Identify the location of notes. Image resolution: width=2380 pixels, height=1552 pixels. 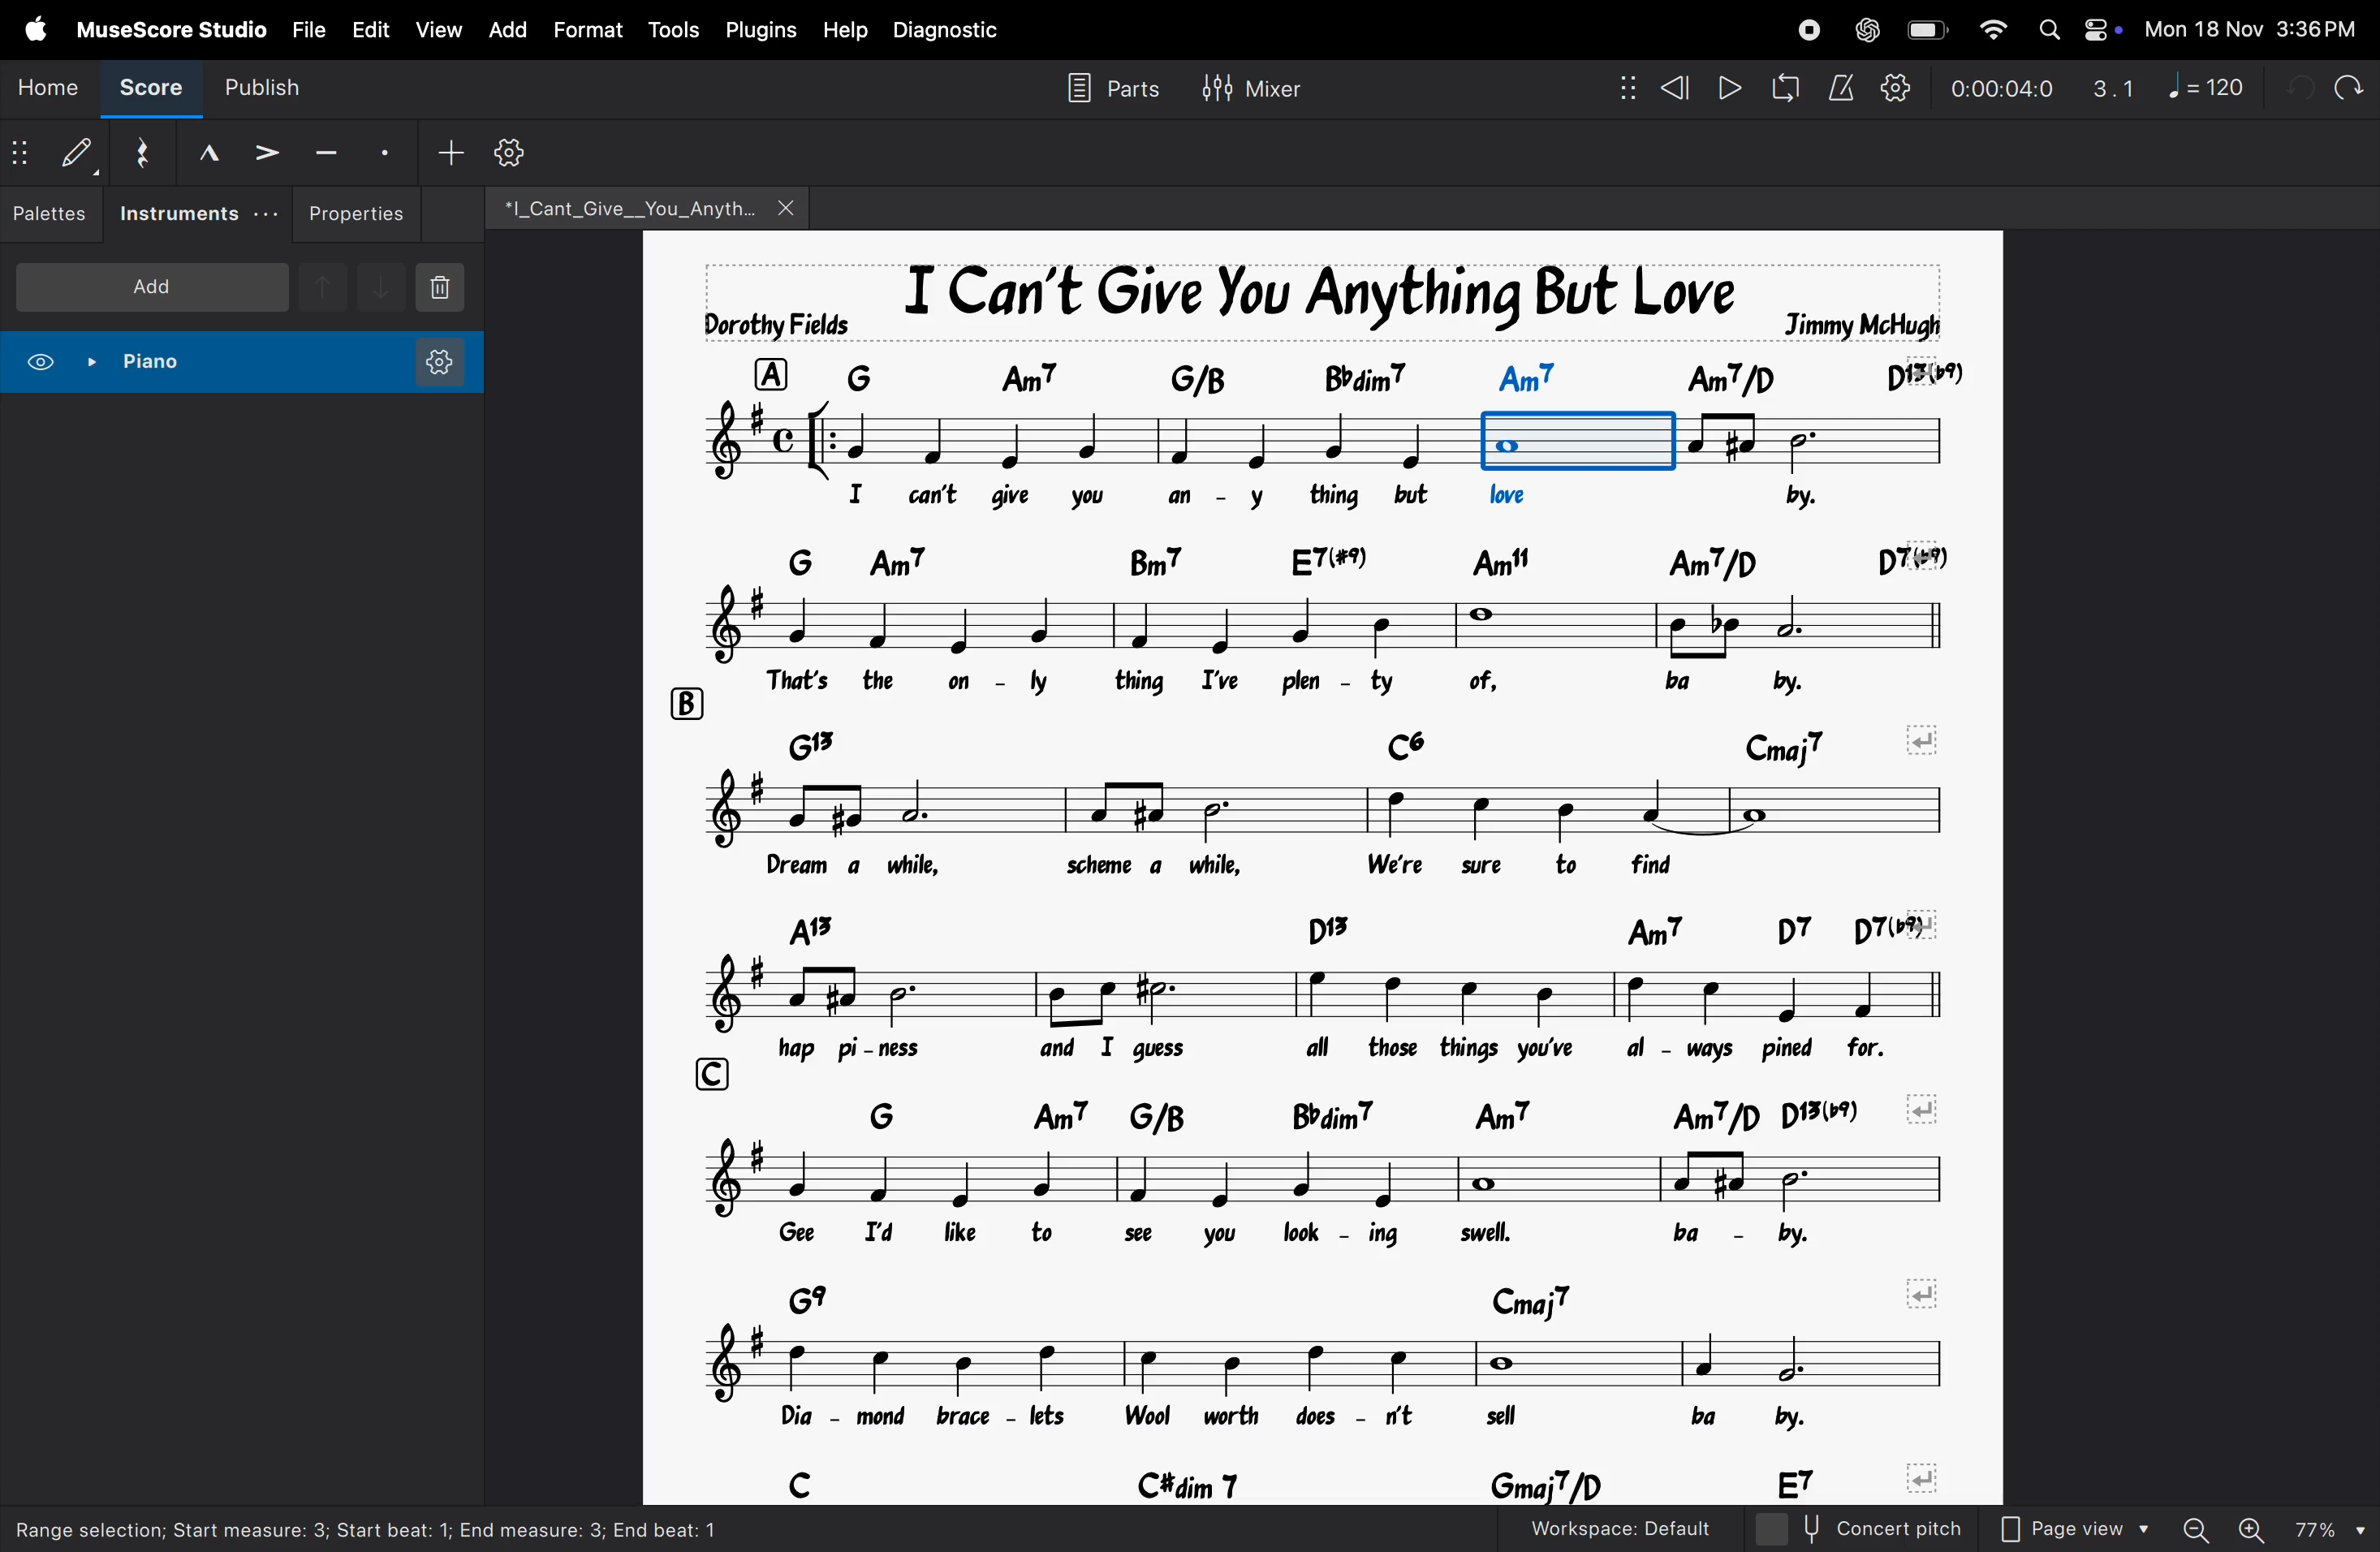
(1342, 1181).